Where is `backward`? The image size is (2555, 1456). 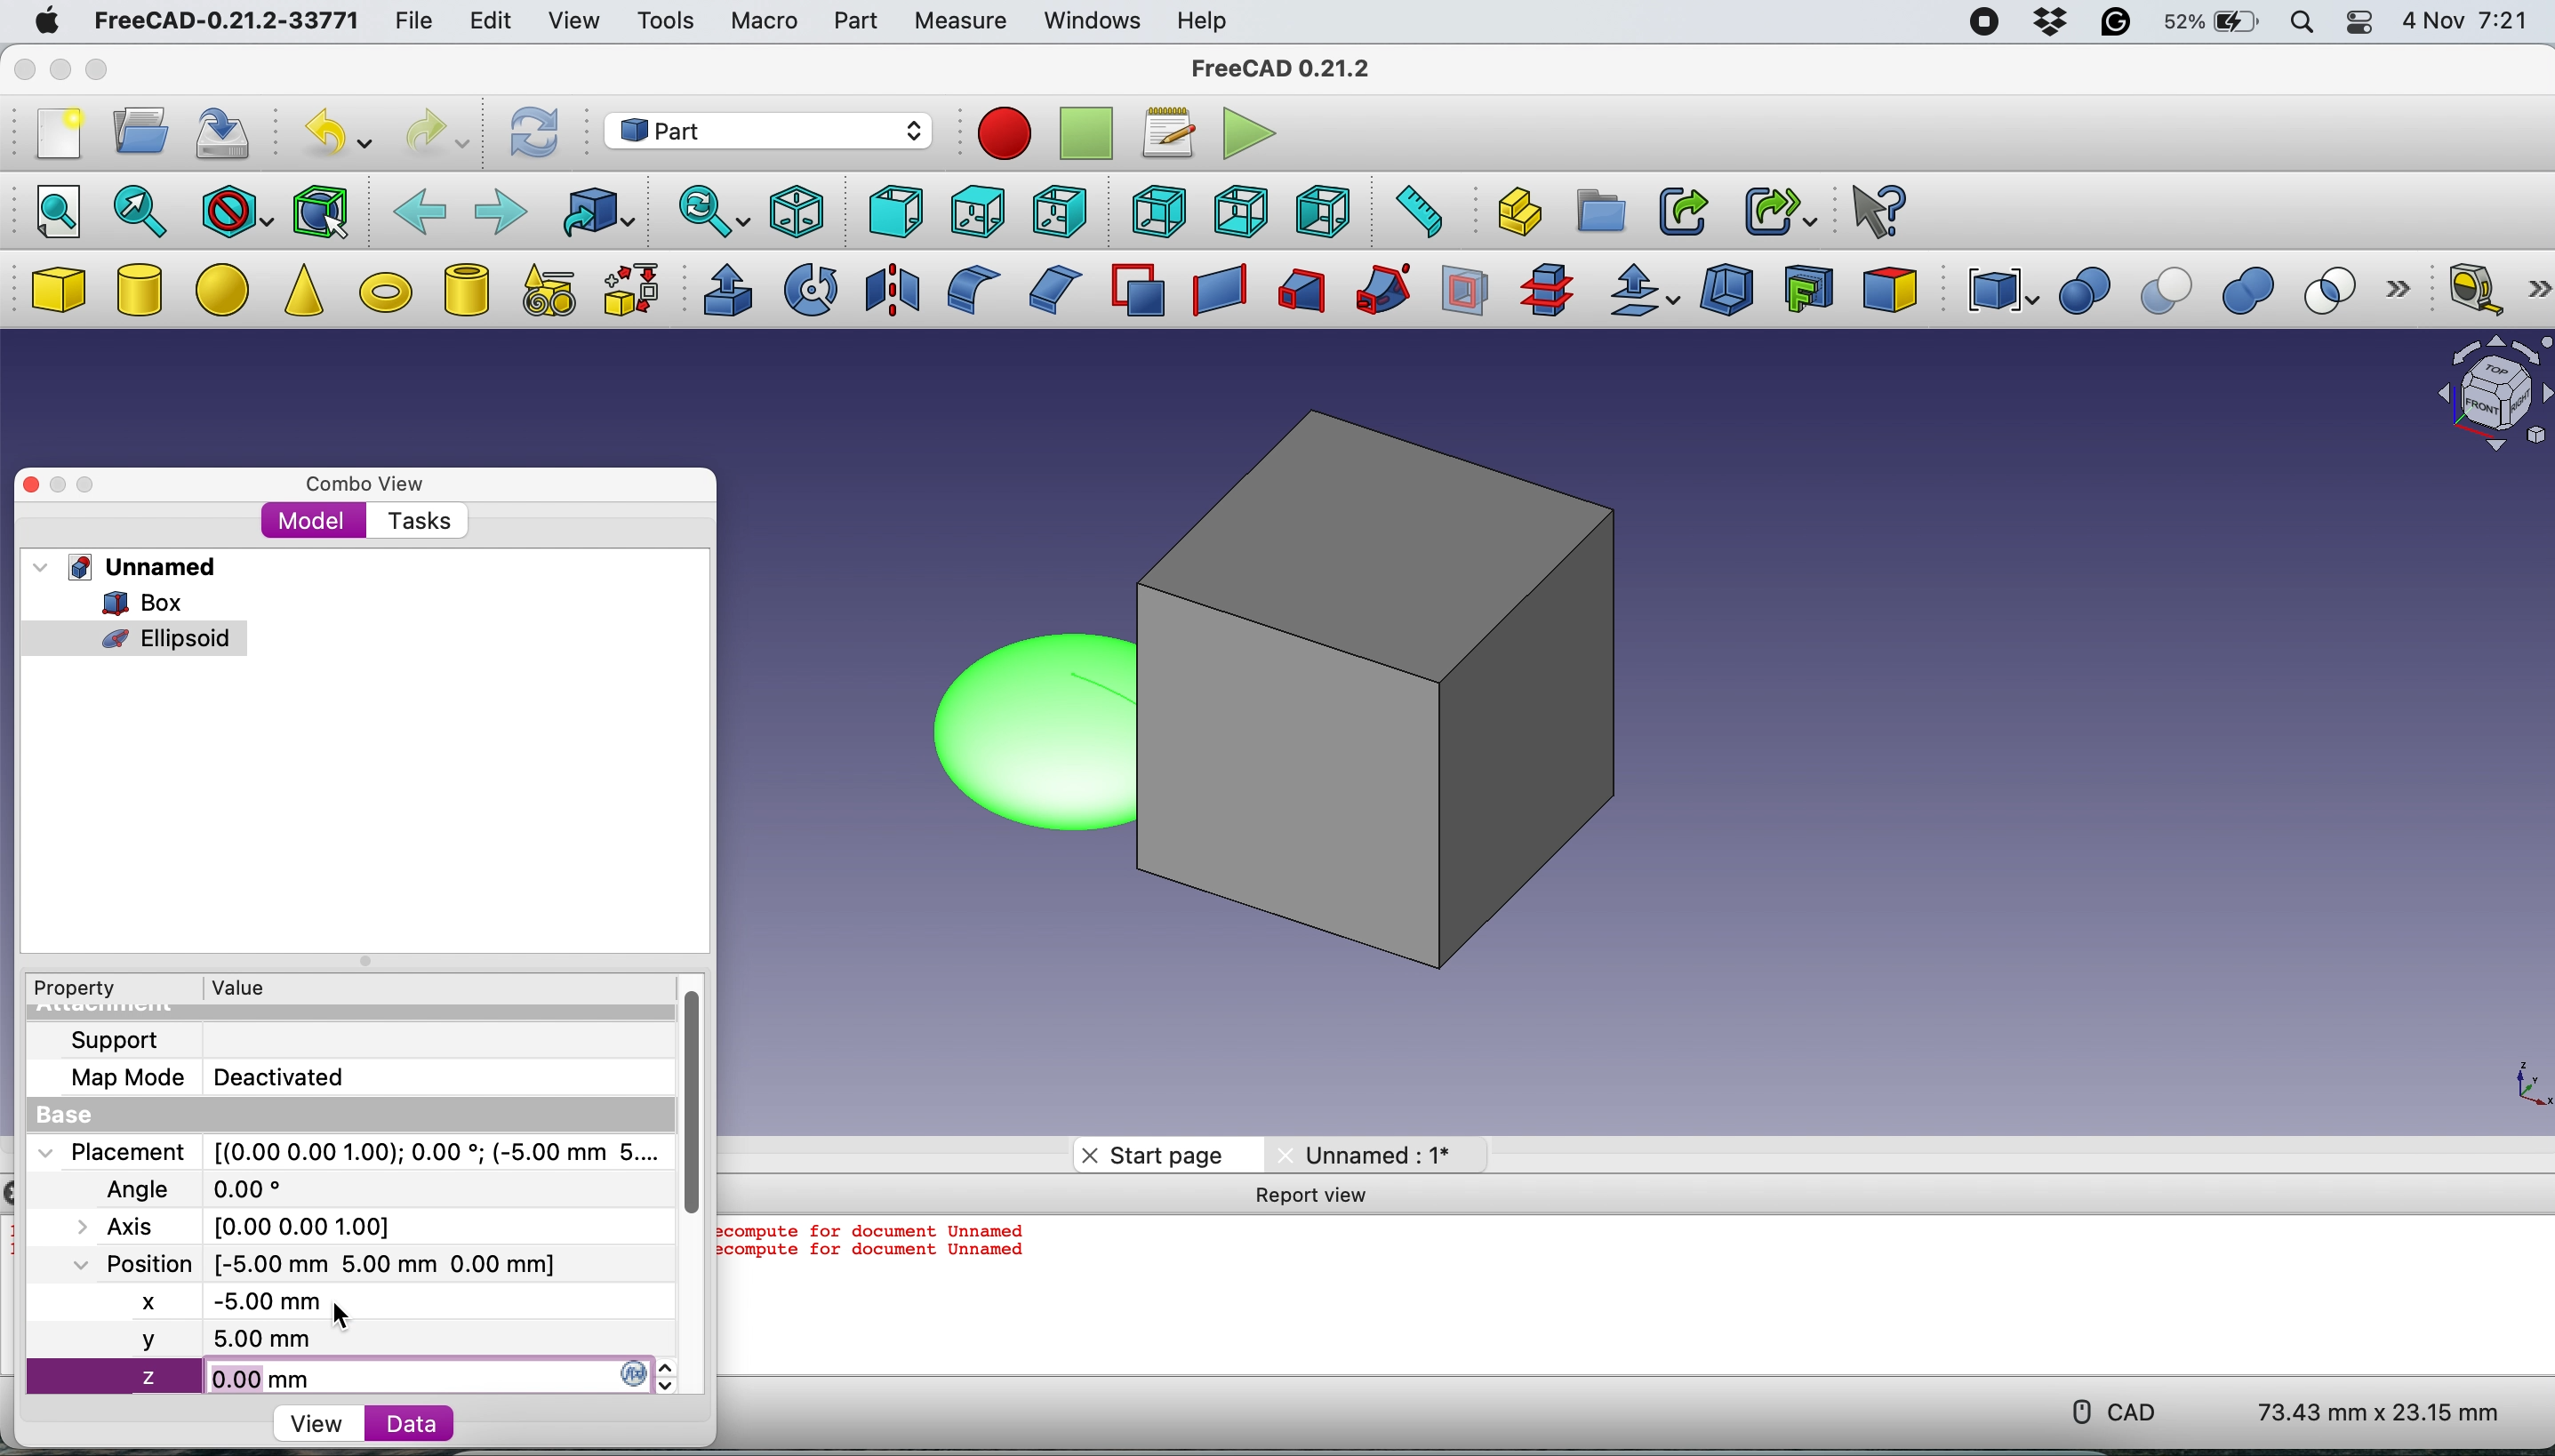
backward is located at coordinates (420, 209).